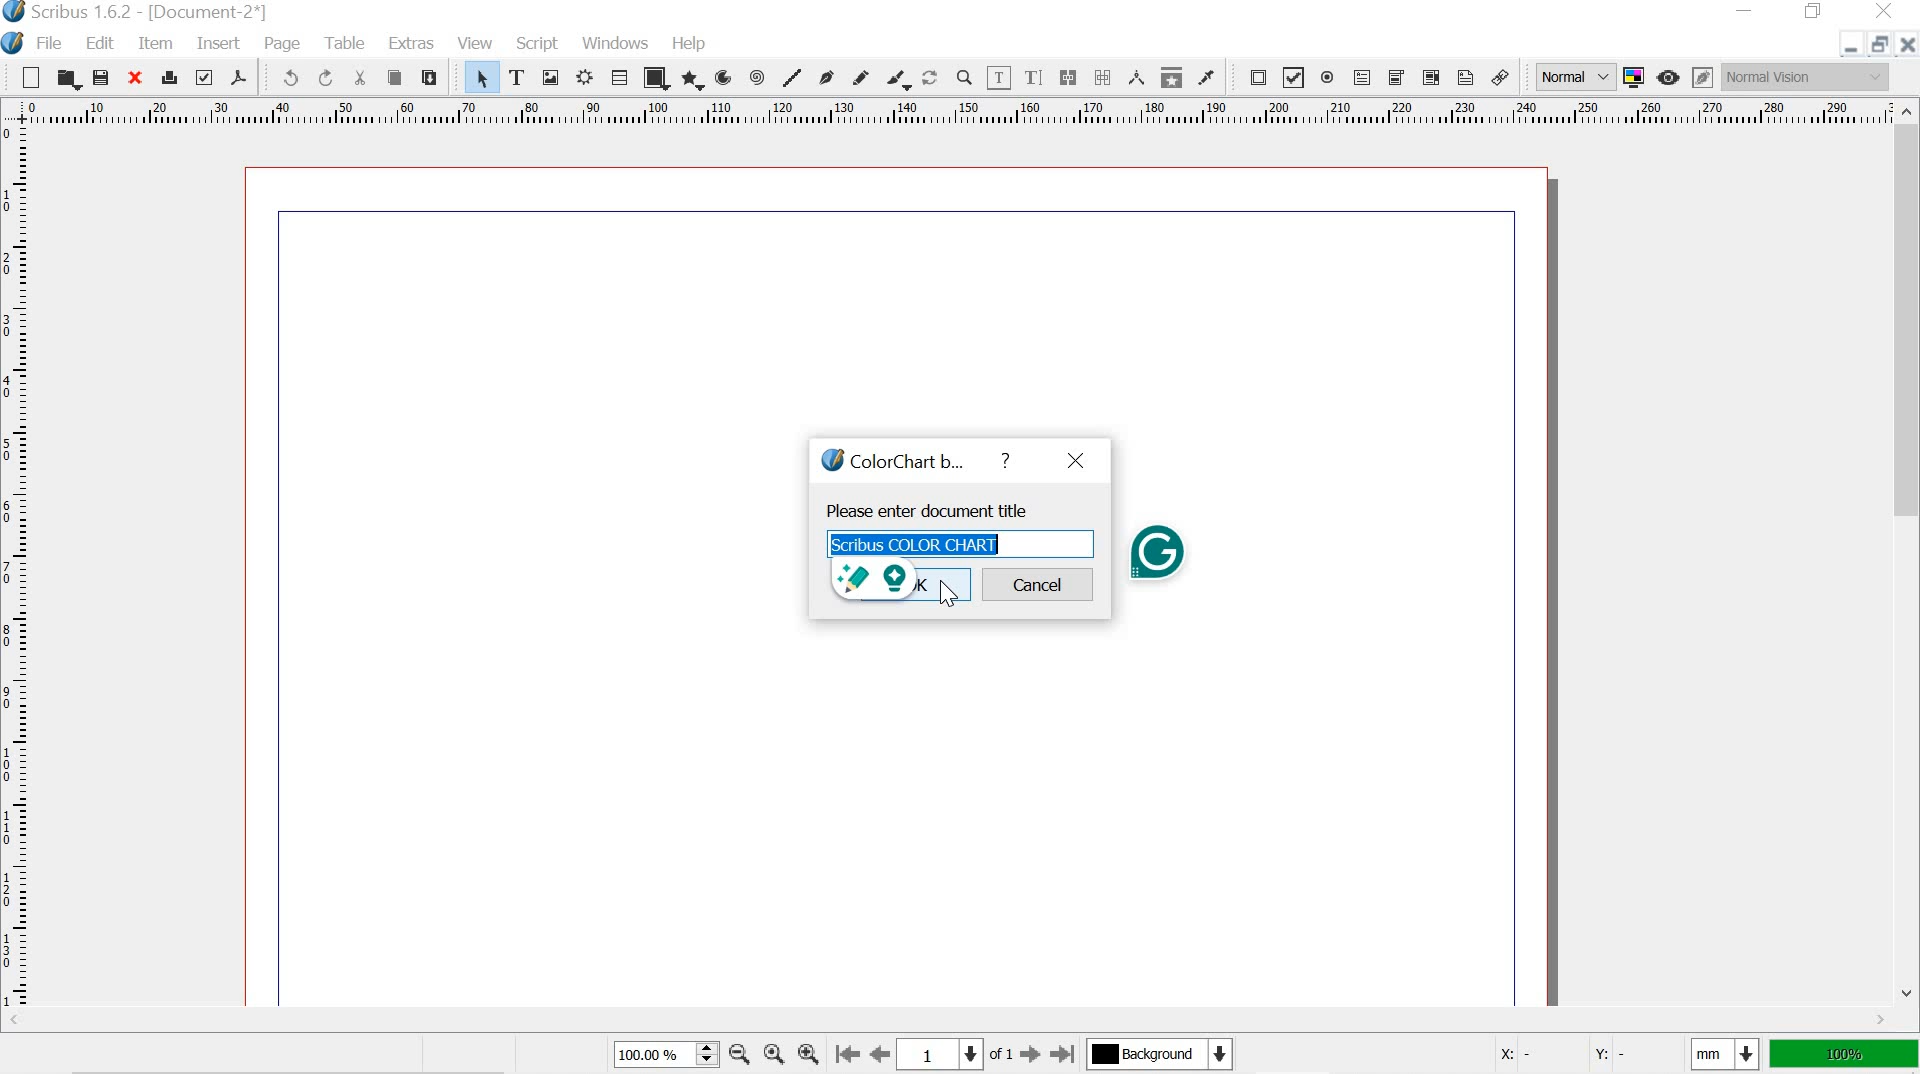 The image size is (1920, 1074). What do you see at coordinates (791, 76) in the screenshot?
I see `line` at bounding box center [791, 76].